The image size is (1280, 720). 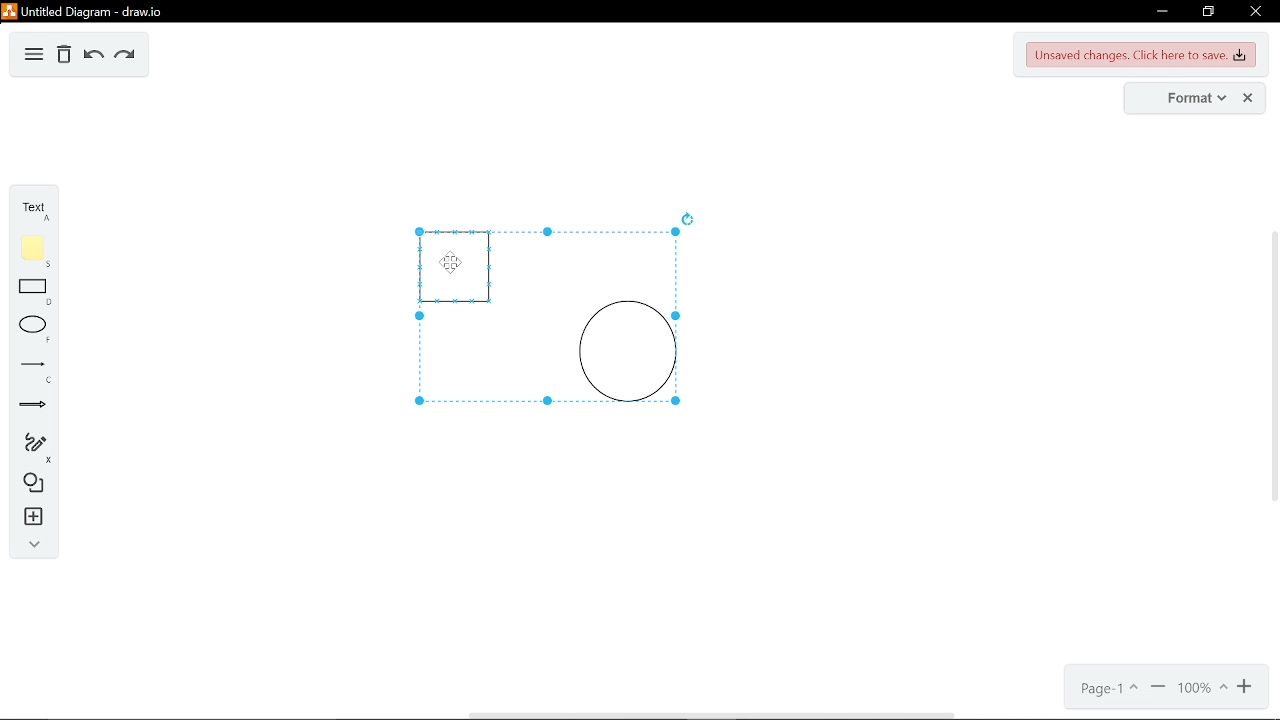 I want to click on arrows, so click(x=33, y=407).